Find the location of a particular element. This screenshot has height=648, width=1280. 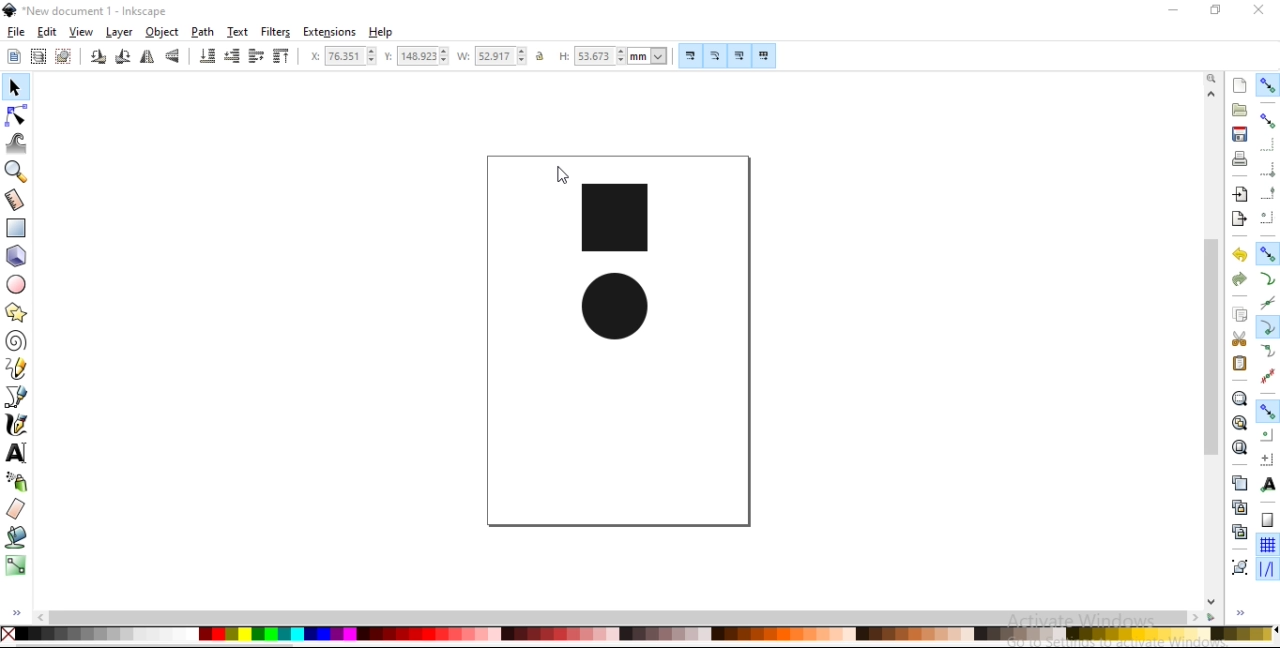

snap to path intersections is located at coordinates (1266, 301).